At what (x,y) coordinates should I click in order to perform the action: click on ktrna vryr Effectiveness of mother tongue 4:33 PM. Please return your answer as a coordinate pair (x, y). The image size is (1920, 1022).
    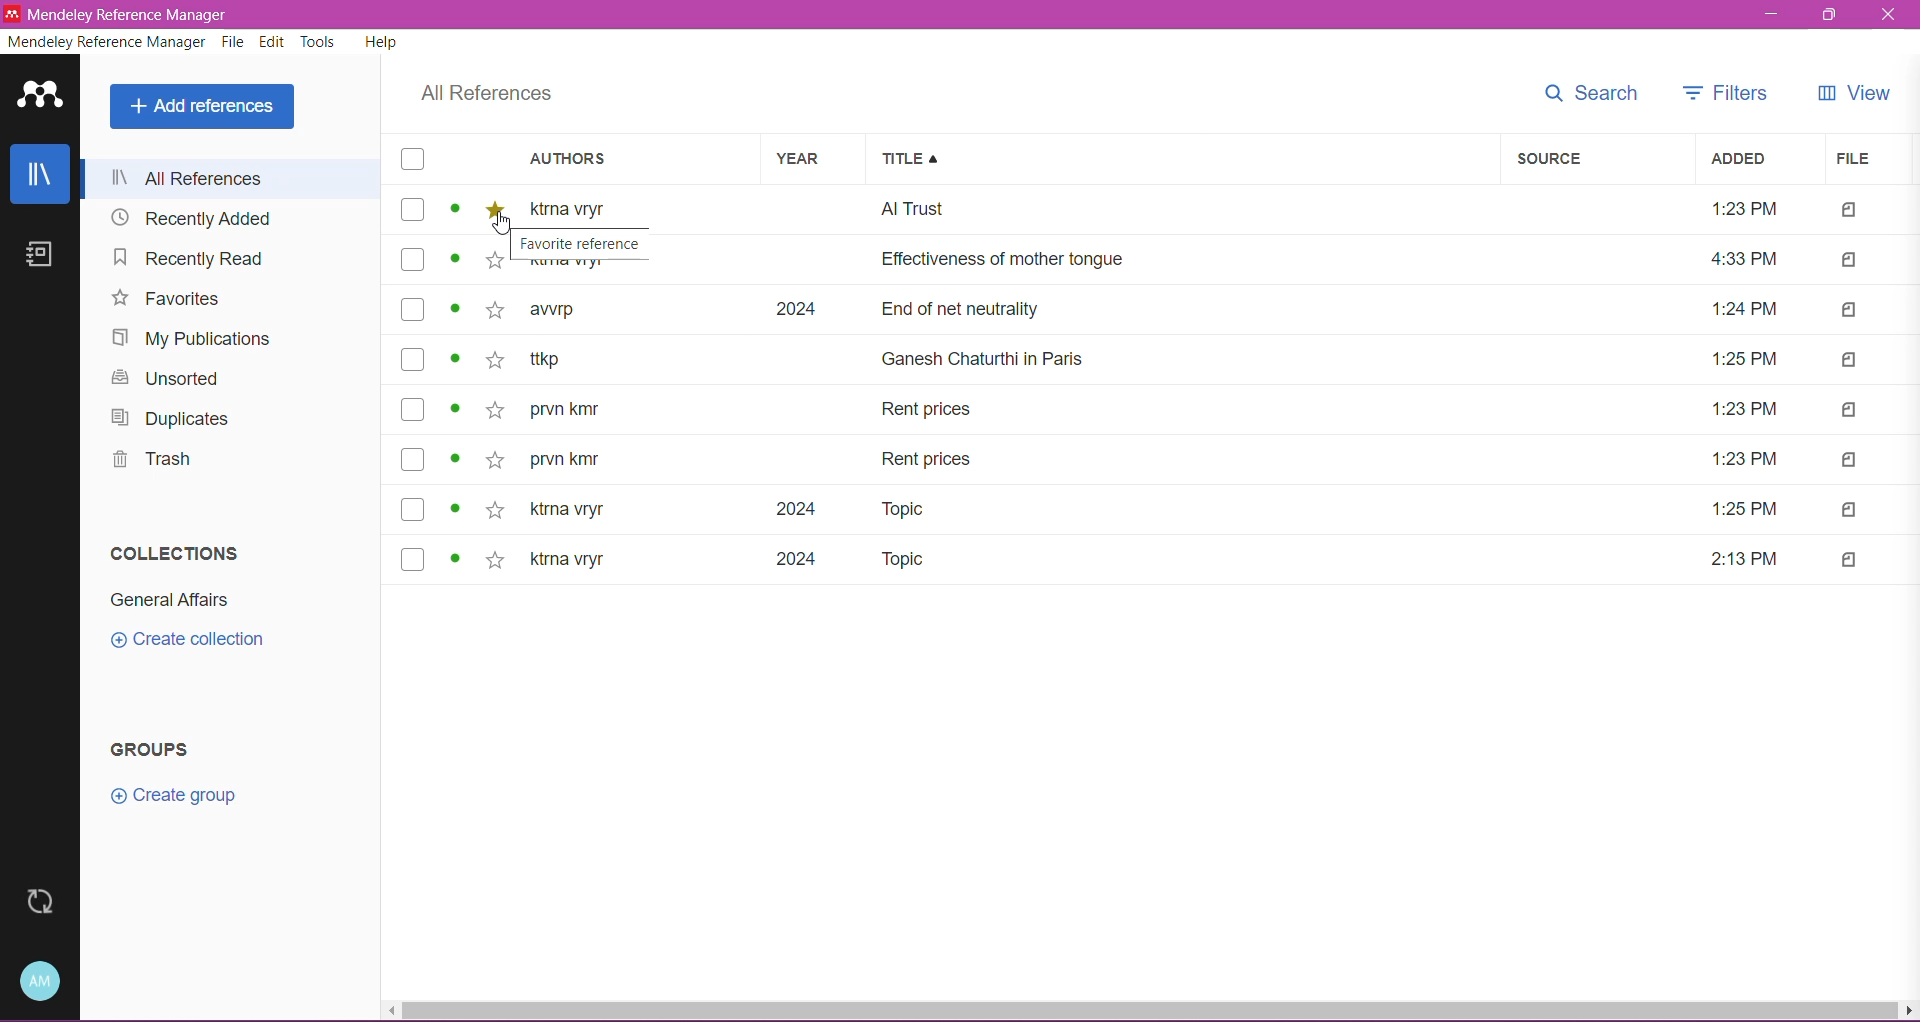
    Looking at the image, I should click on (1225, 259).